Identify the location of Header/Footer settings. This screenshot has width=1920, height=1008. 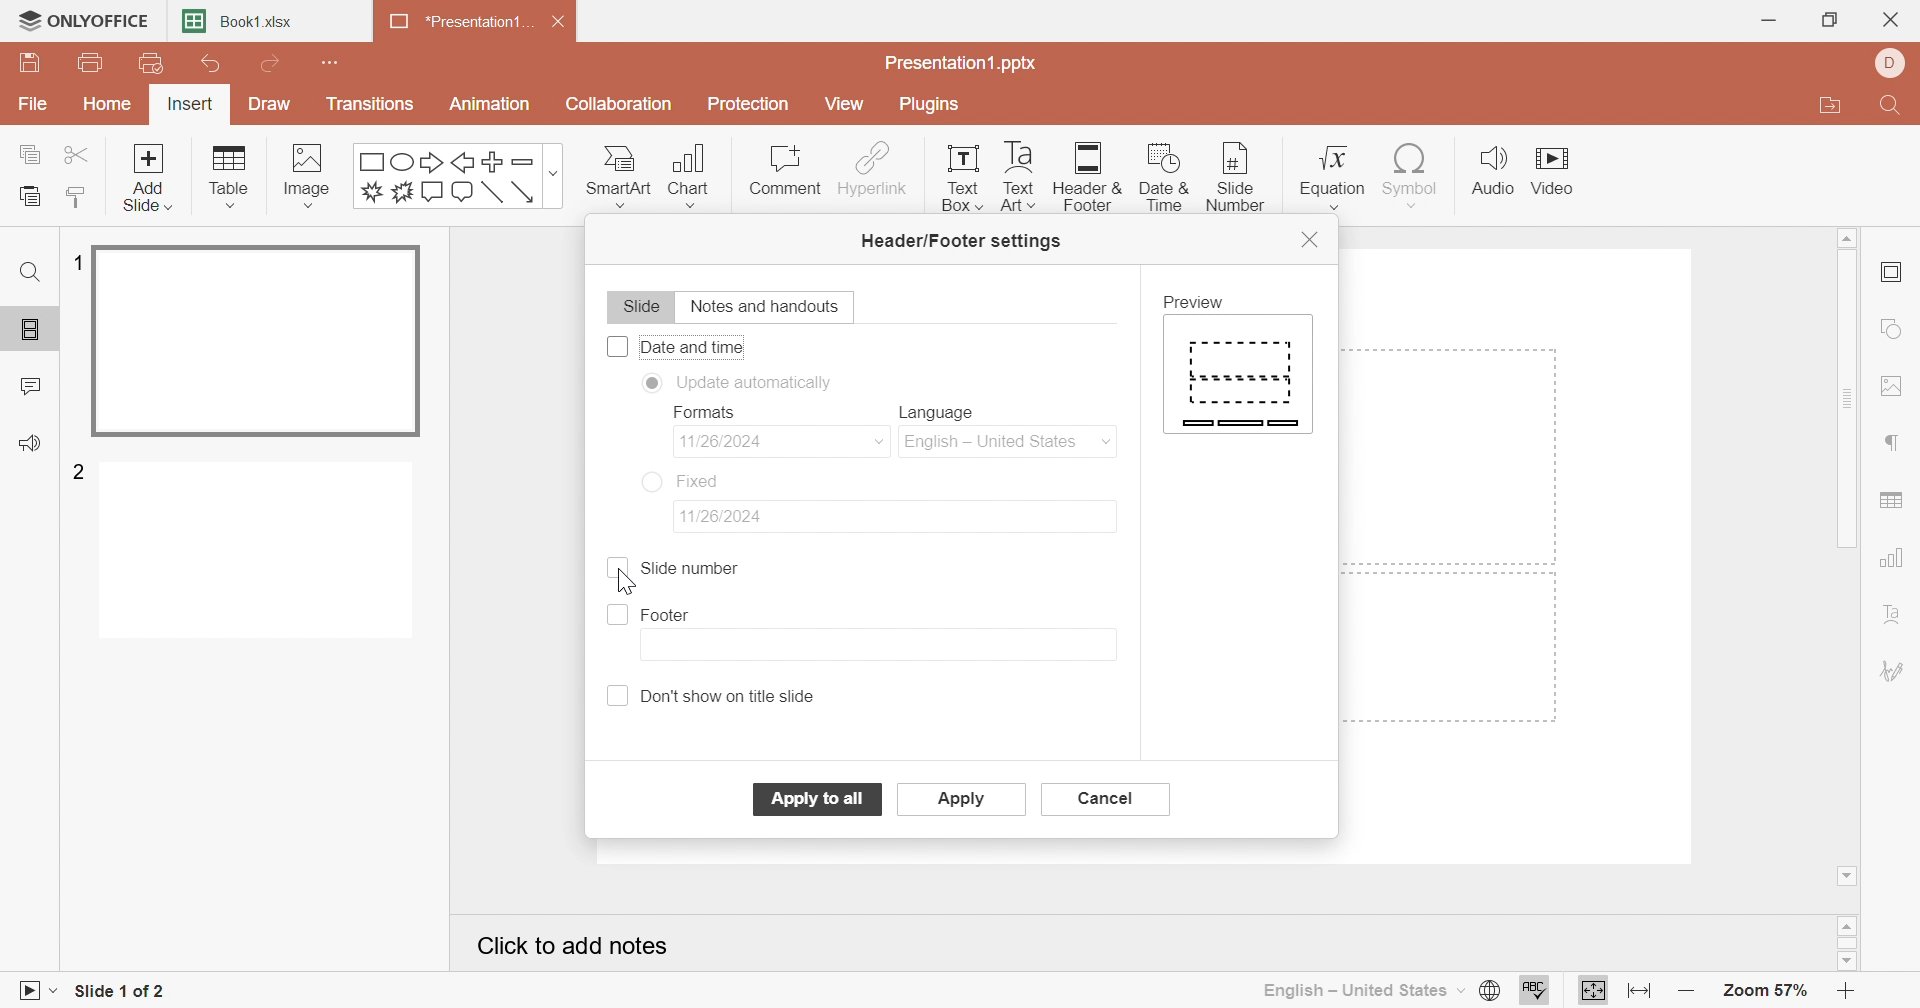
(963, 242).